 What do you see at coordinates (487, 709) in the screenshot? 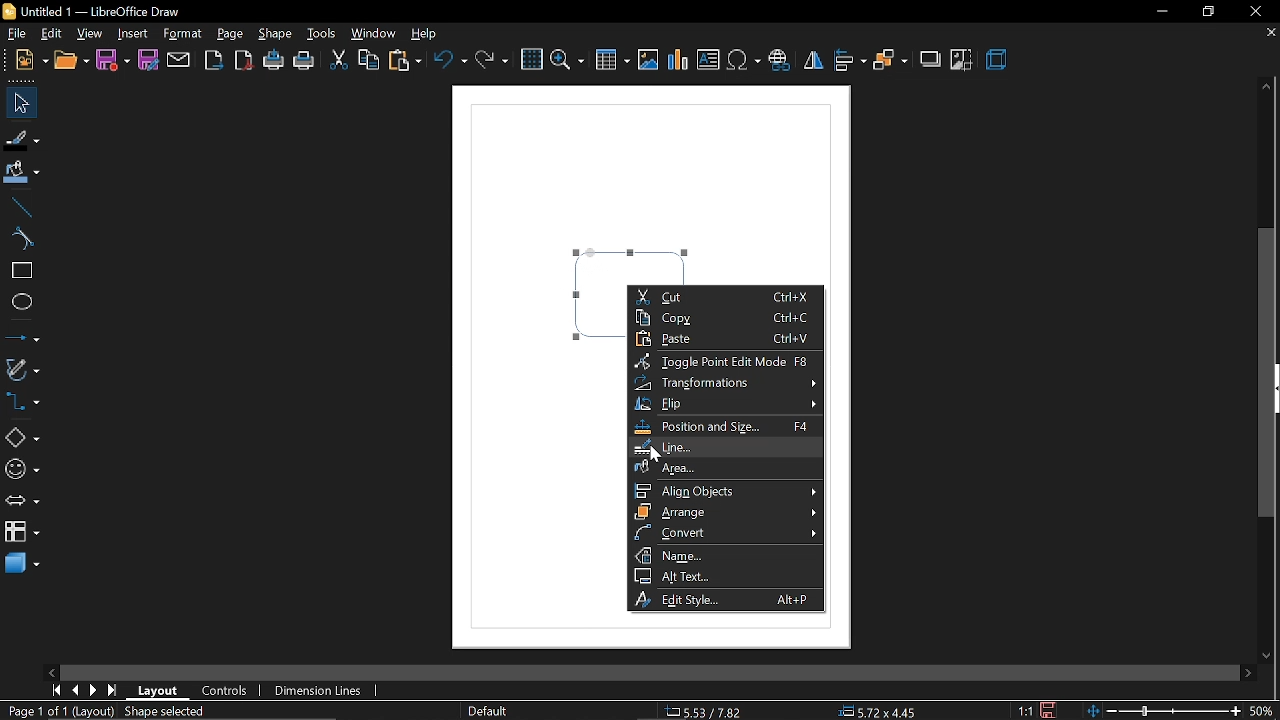
I see `page style` at bounding box center [487, 709].